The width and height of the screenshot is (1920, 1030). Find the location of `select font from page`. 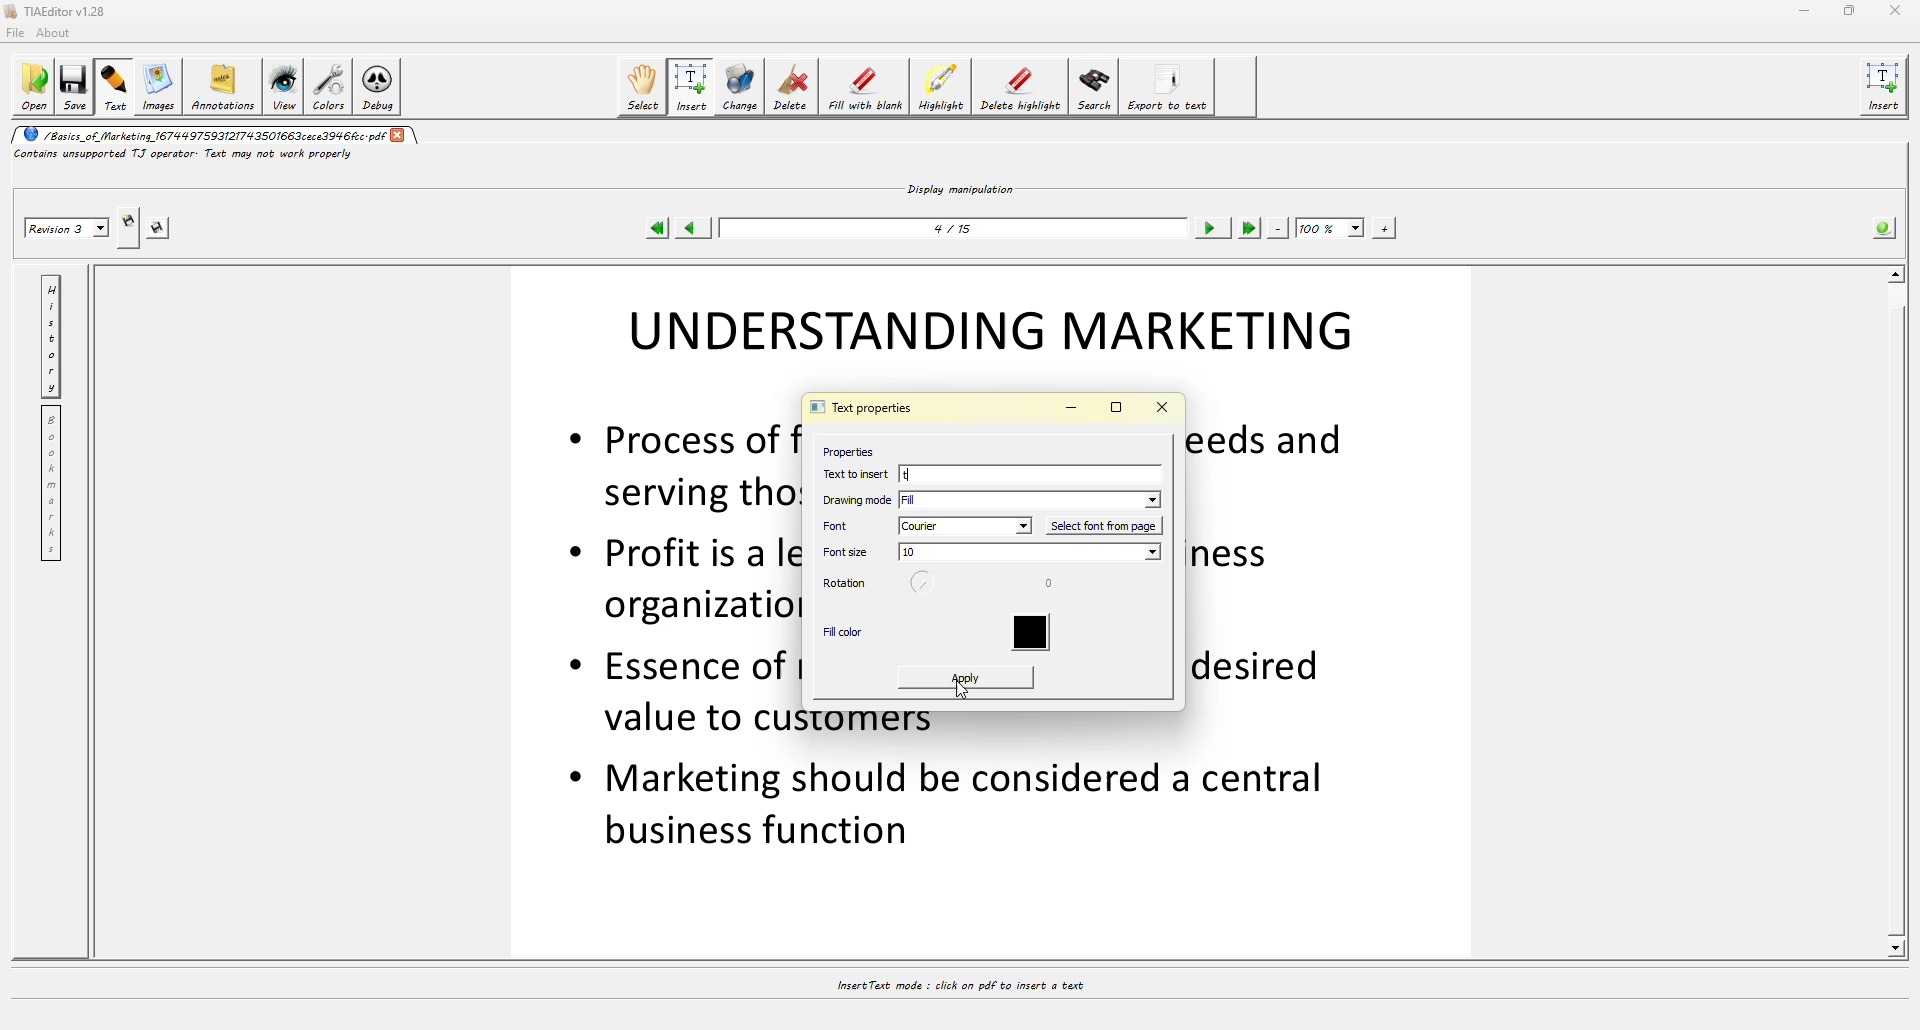

select font from page is located at coordinates (1107, 525).